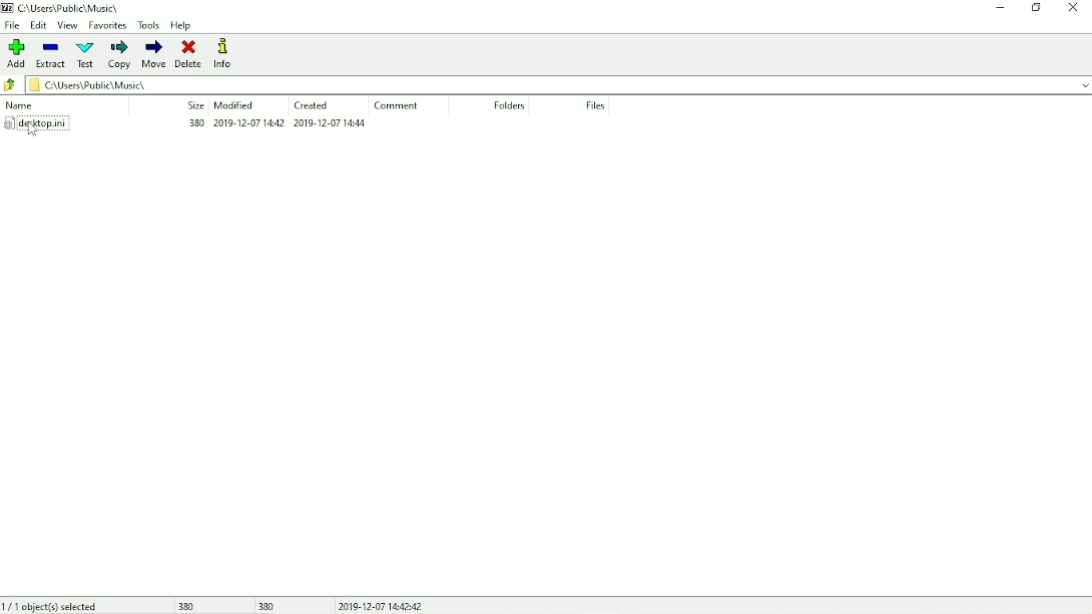  What do you see at coordinates (1075, 9) in the screenshot?
I see `Close` at bounding box center [1075, 9].